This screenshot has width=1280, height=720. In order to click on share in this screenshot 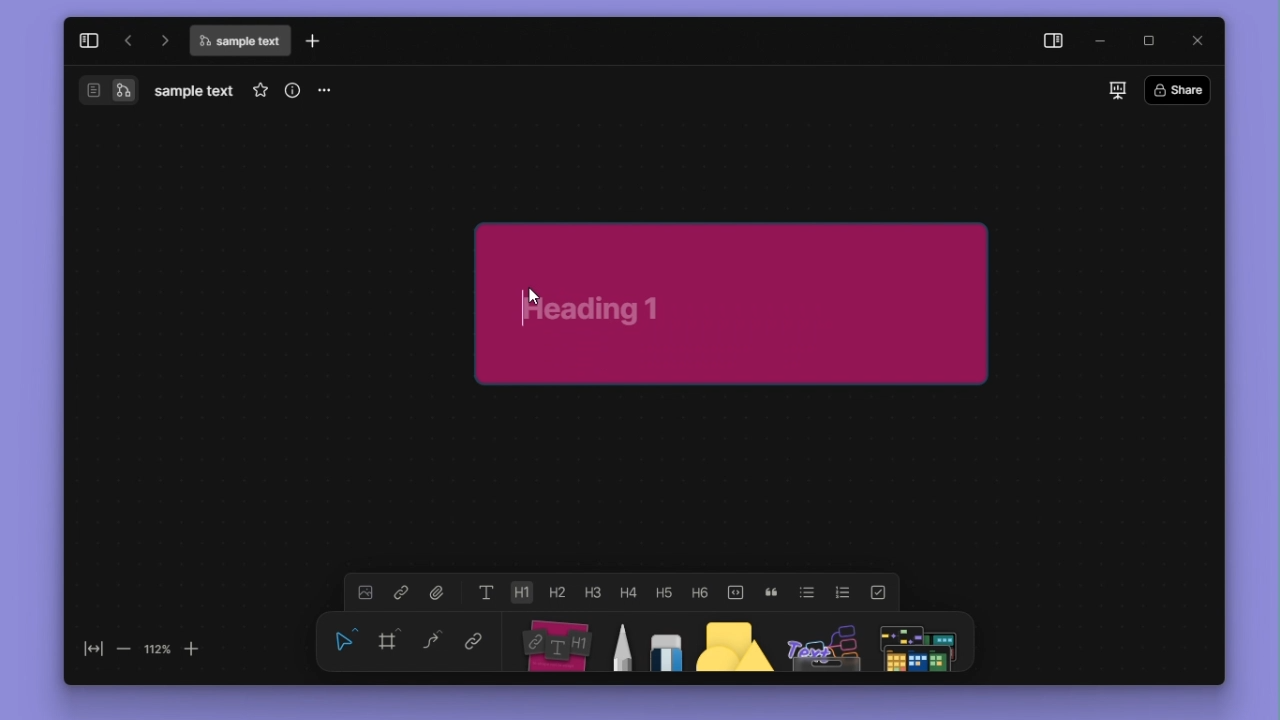, I will do `click(1178, 89)`.